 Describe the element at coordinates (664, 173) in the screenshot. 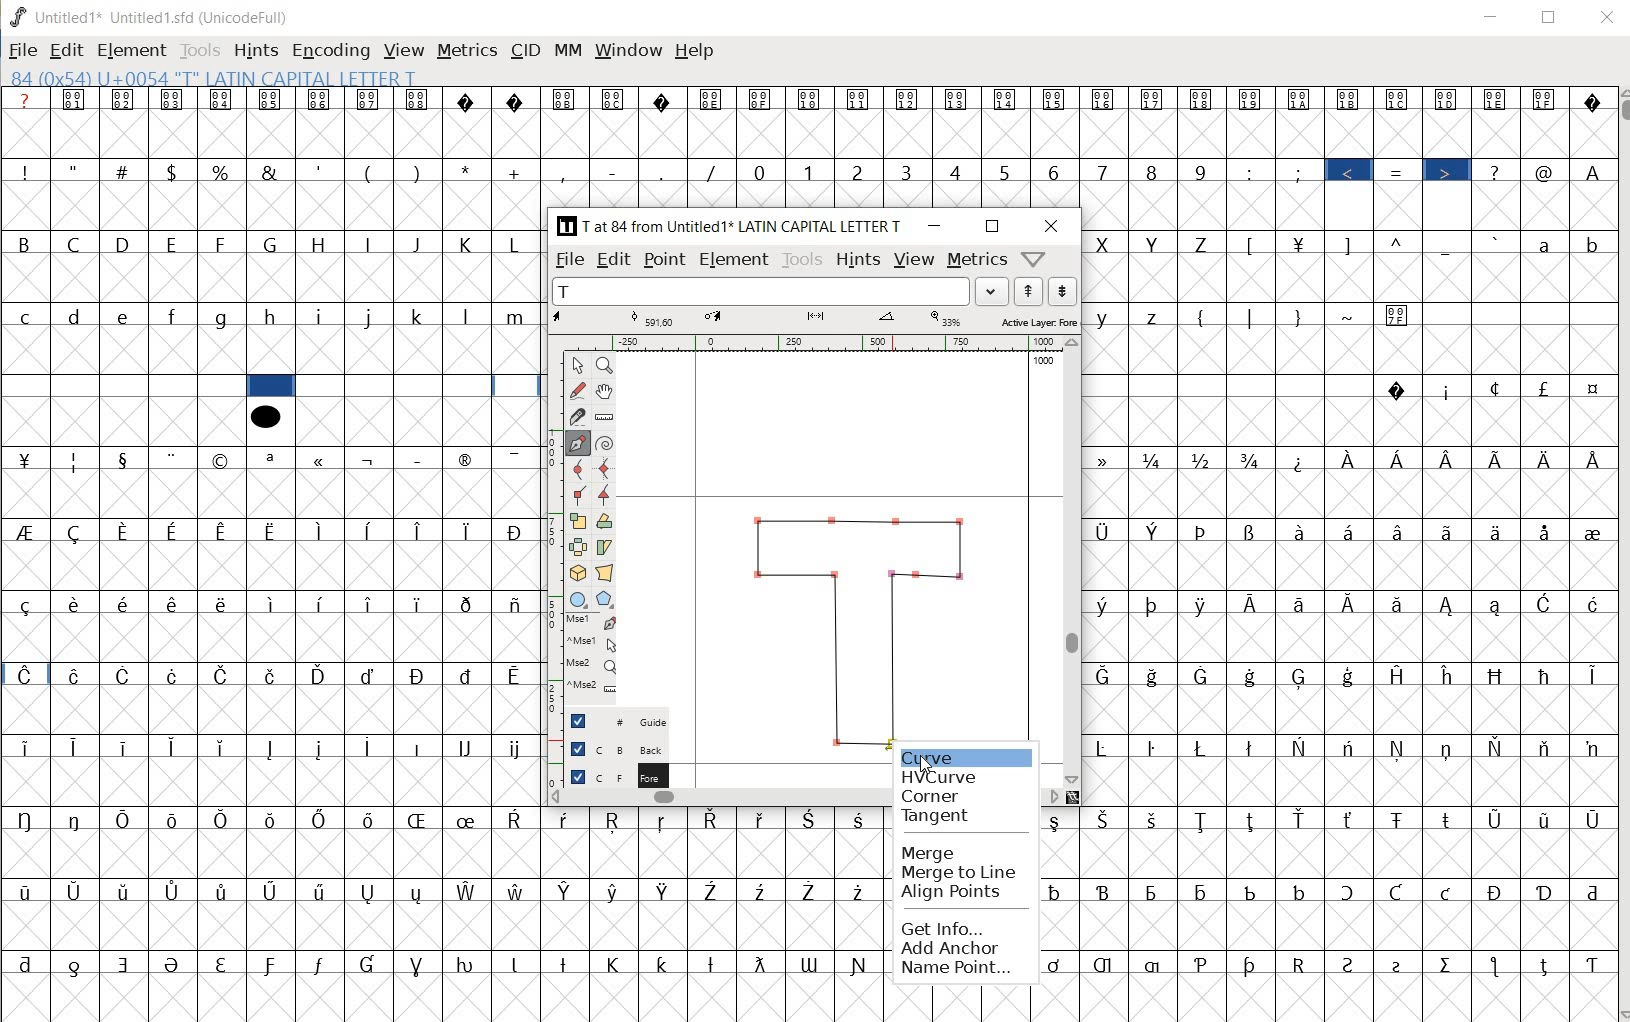

I see `.` at that location.